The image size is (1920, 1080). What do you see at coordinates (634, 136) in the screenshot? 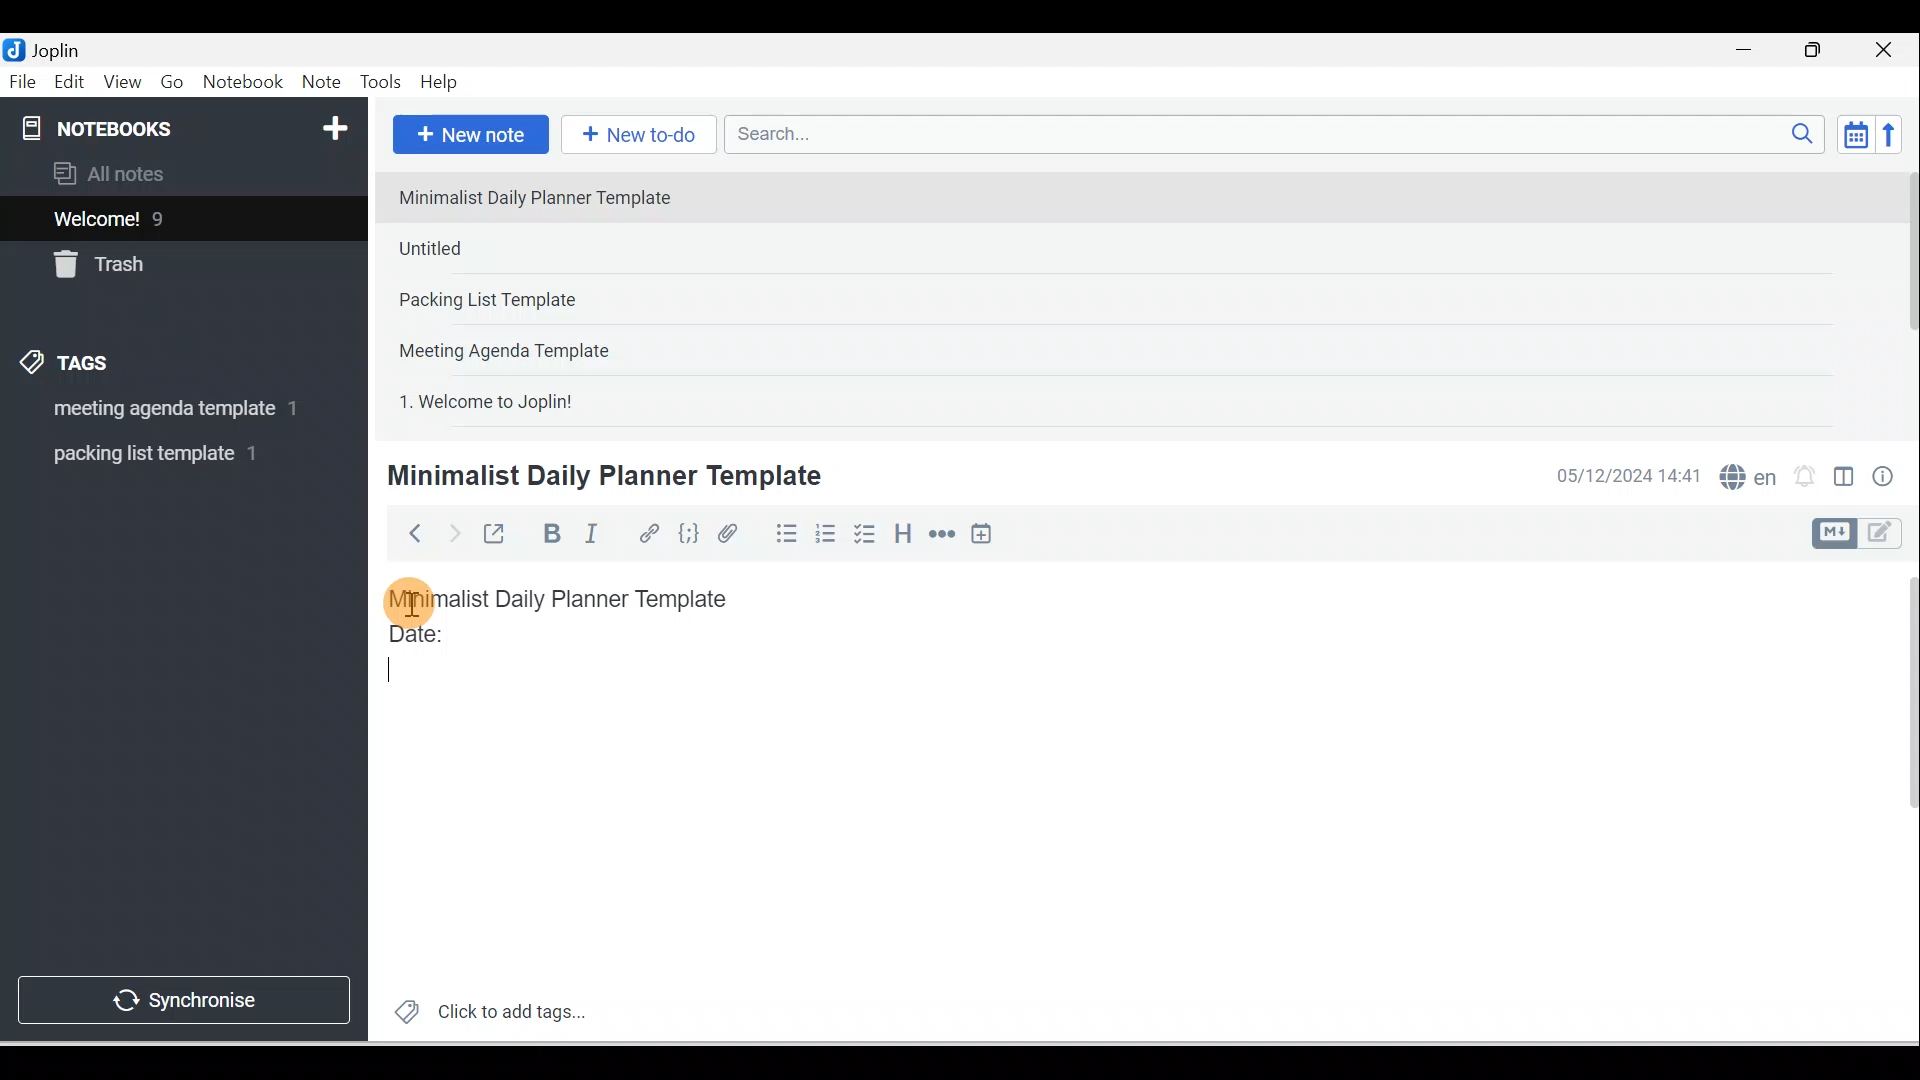
I see `New to-do` at bounding box center [634, 136].